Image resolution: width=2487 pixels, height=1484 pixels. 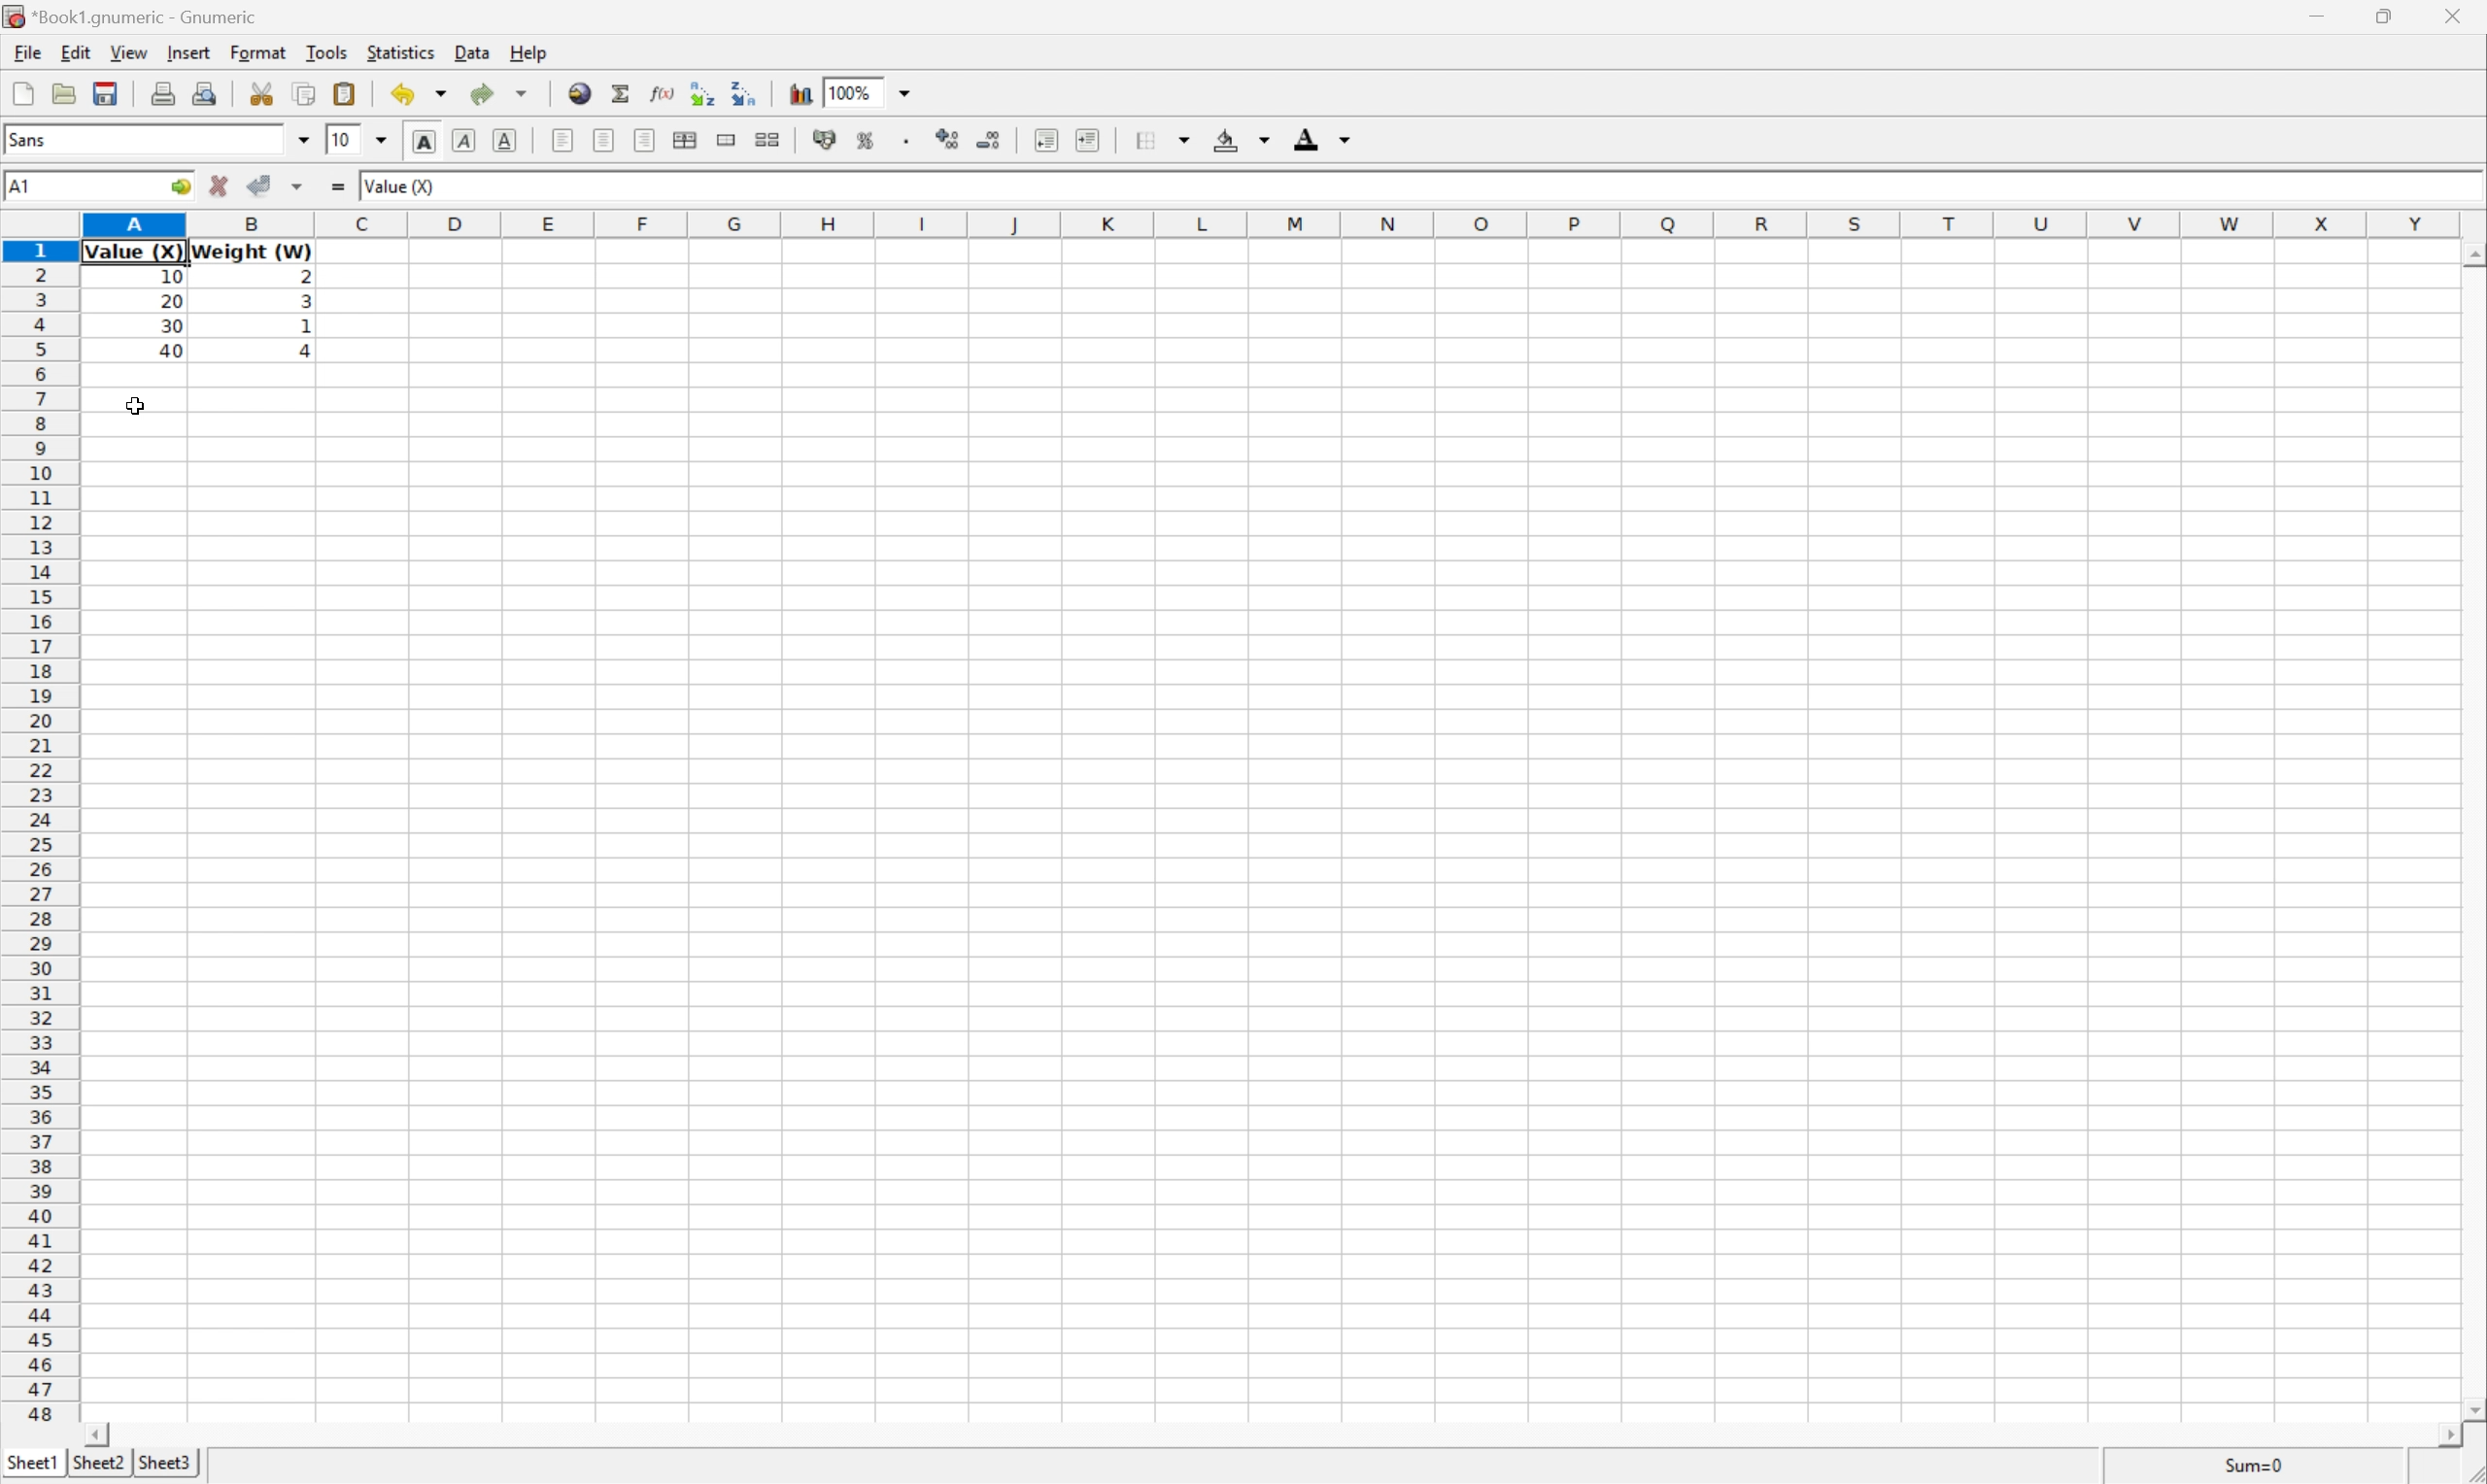 I want to click on Drop Down, so click(x=908, y=93).